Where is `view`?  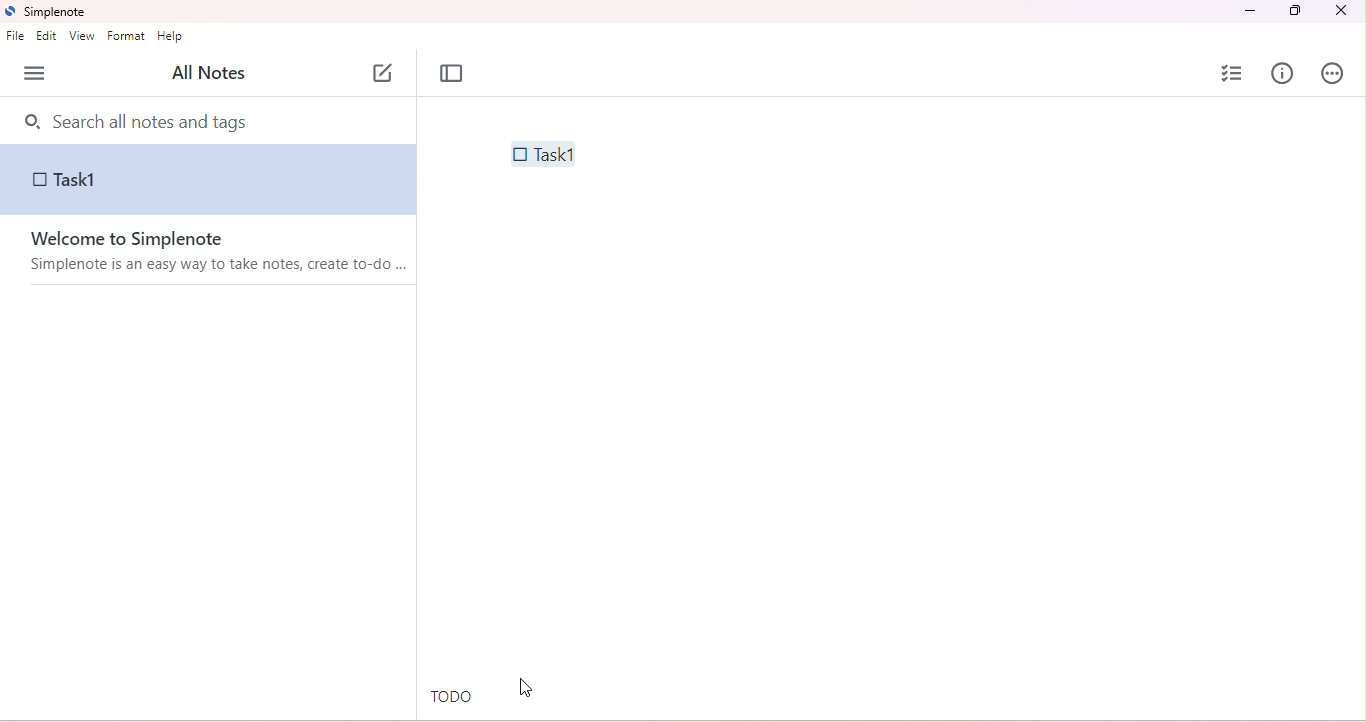 view is located at coordinates (81, 37).